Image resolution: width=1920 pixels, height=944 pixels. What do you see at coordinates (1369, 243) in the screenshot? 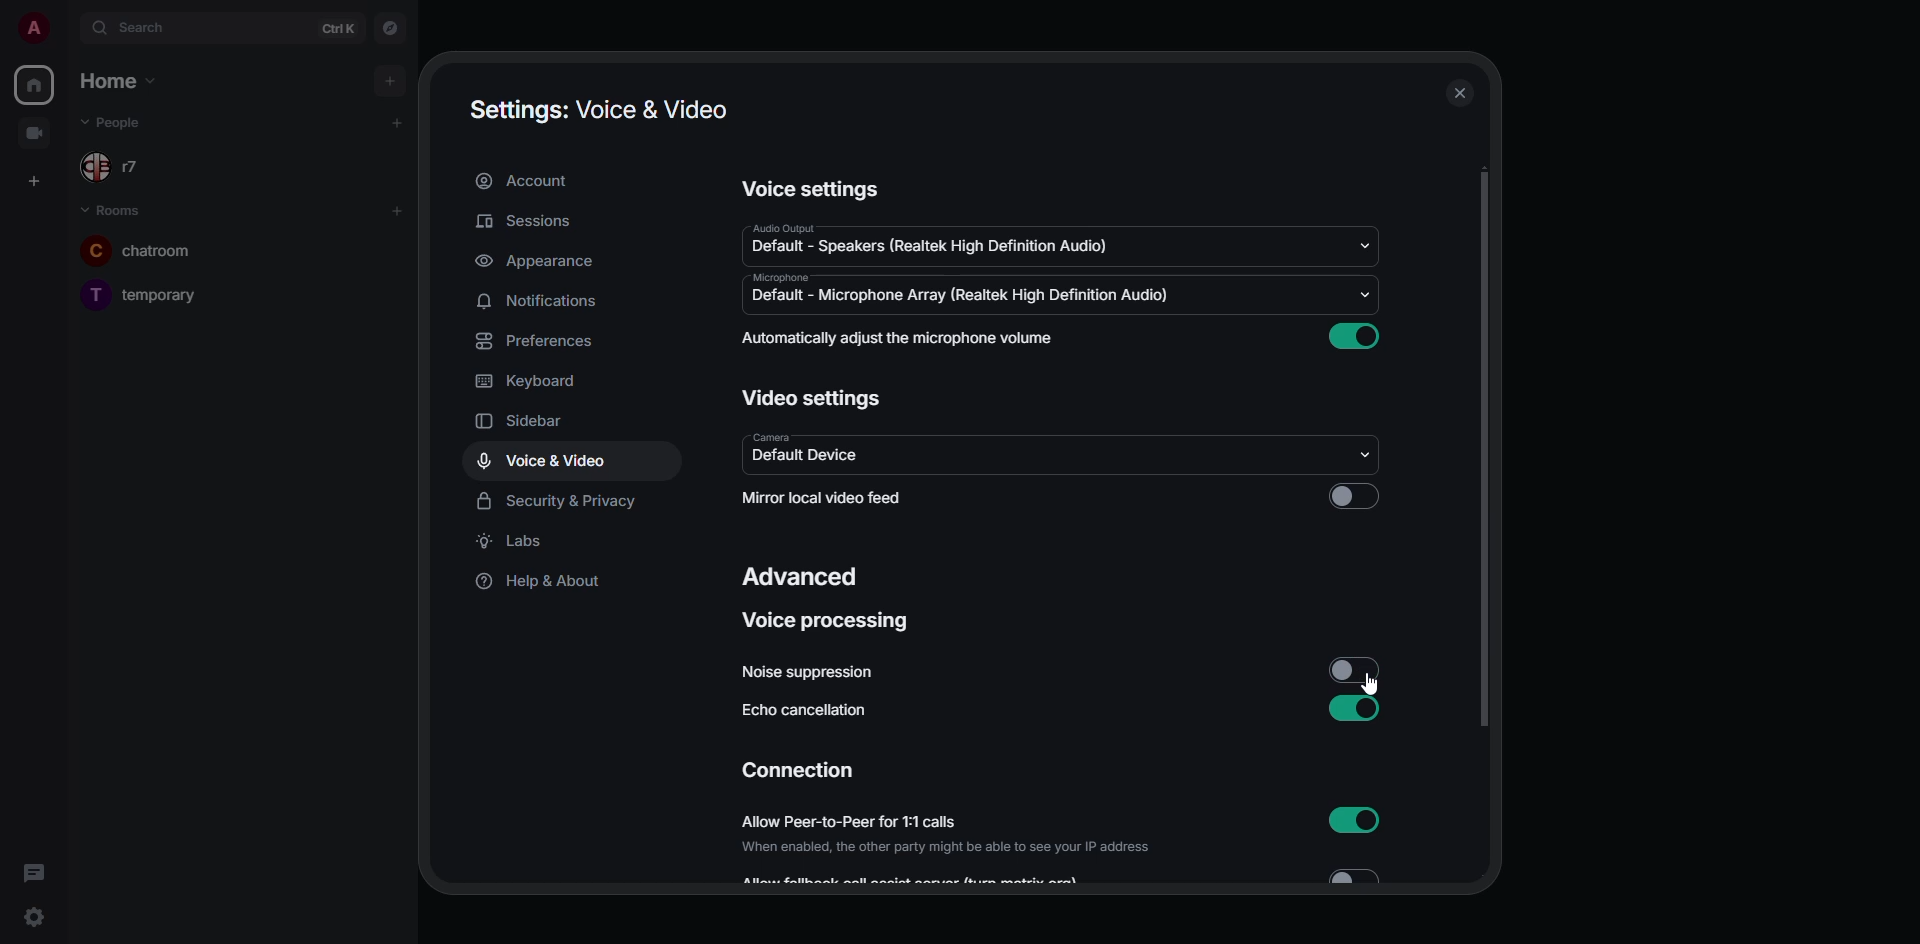
I see `drop down` at bounding box center [1369, 243].